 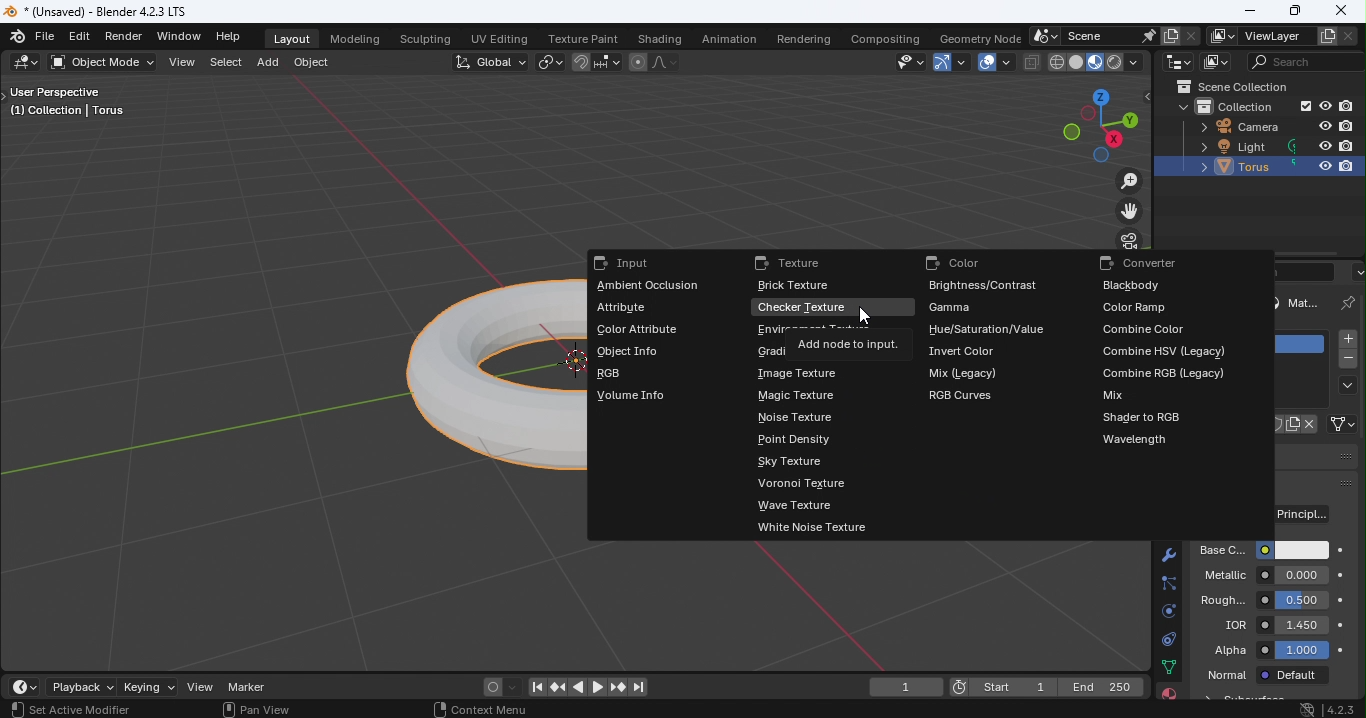 What do you see at coordinates (1347, 361) in the screenshot?
I see `Remove material slot` at bounding box center [1347, 361].